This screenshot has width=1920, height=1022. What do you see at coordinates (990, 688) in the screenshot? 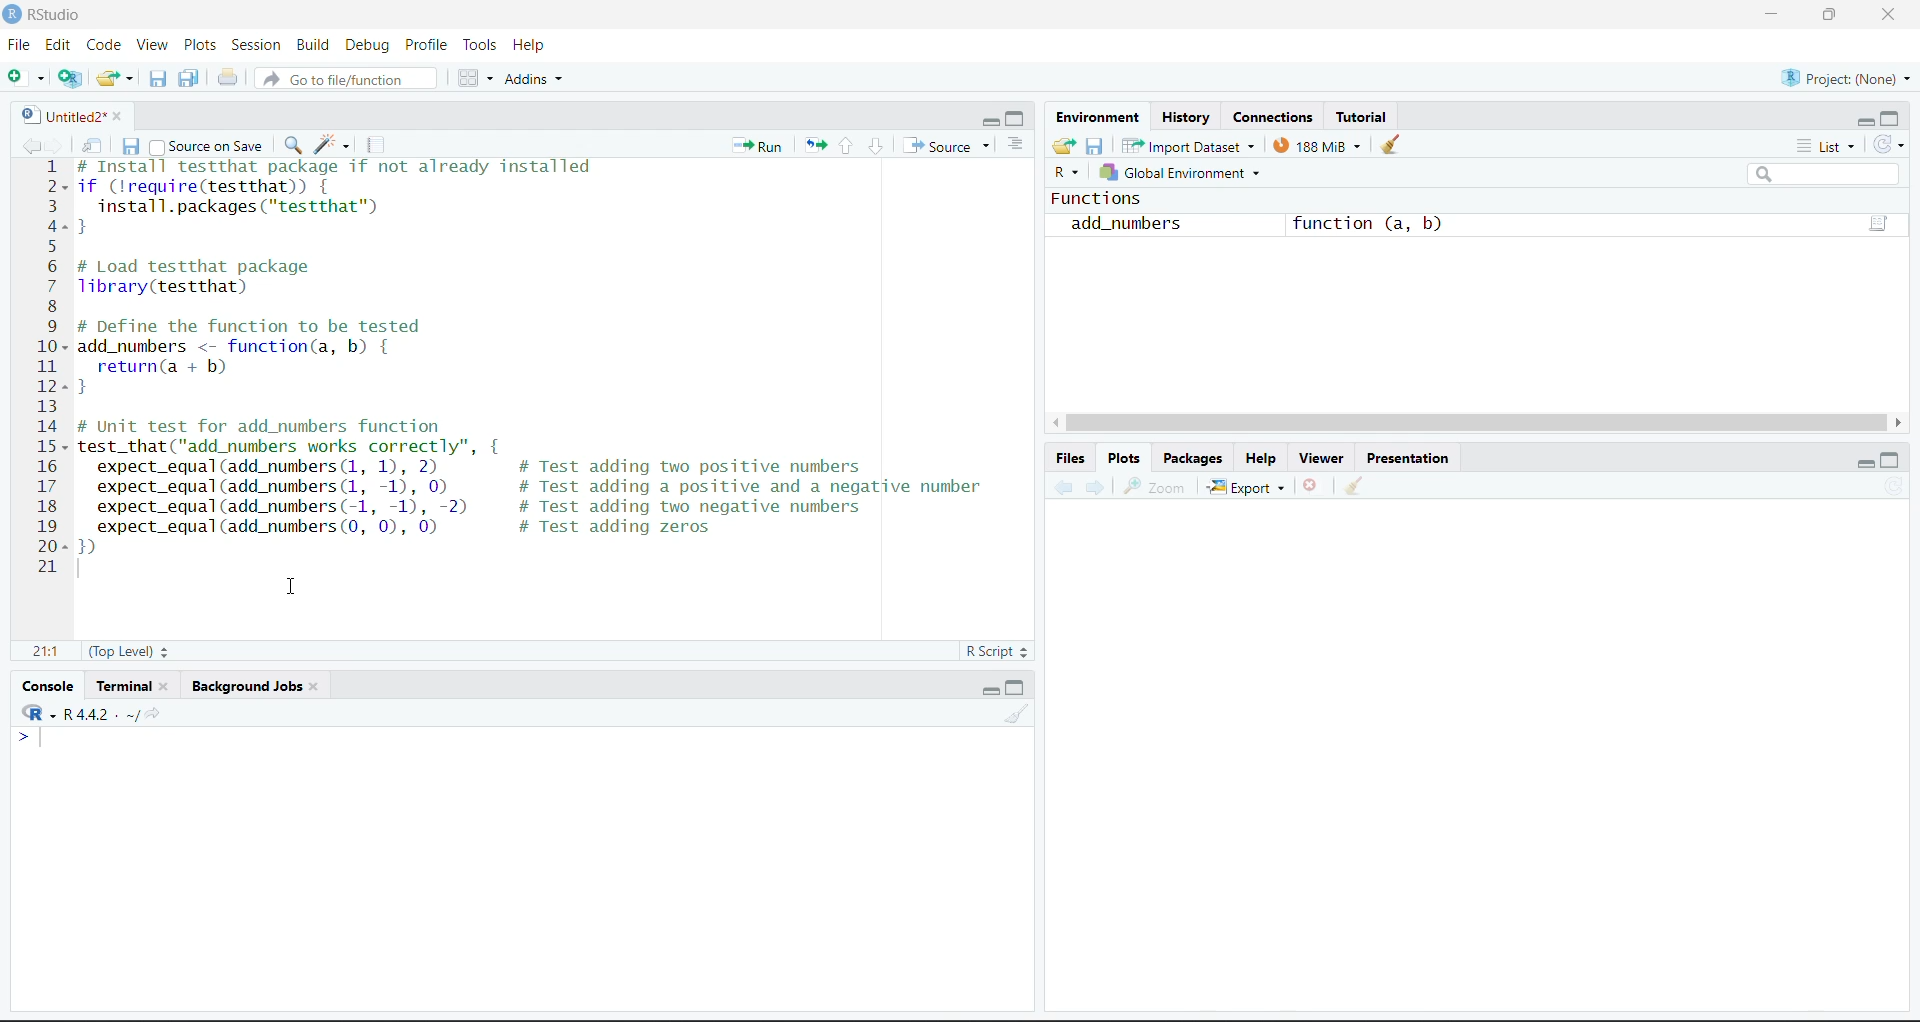
I see `minimize` at bounding box center [990, 688].